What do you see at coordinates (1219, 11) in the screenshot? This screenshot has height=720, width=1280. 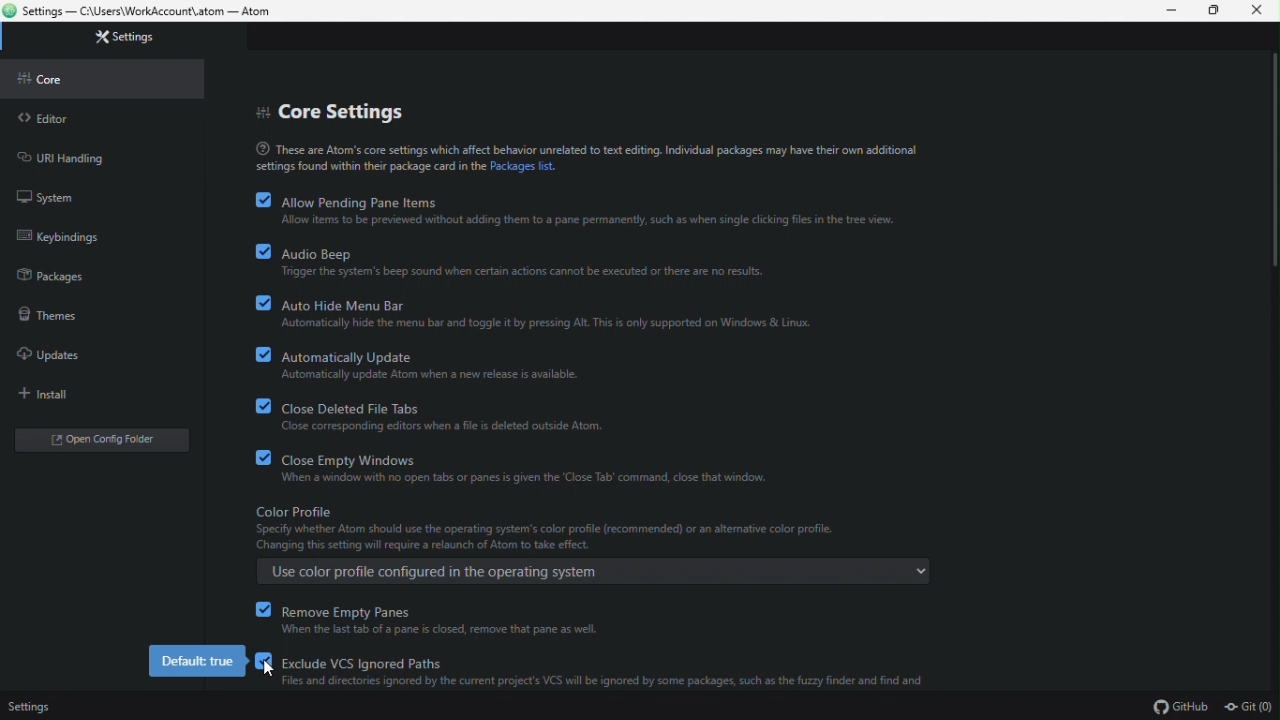 I see `Restore` at bounding box center [1219, 11].